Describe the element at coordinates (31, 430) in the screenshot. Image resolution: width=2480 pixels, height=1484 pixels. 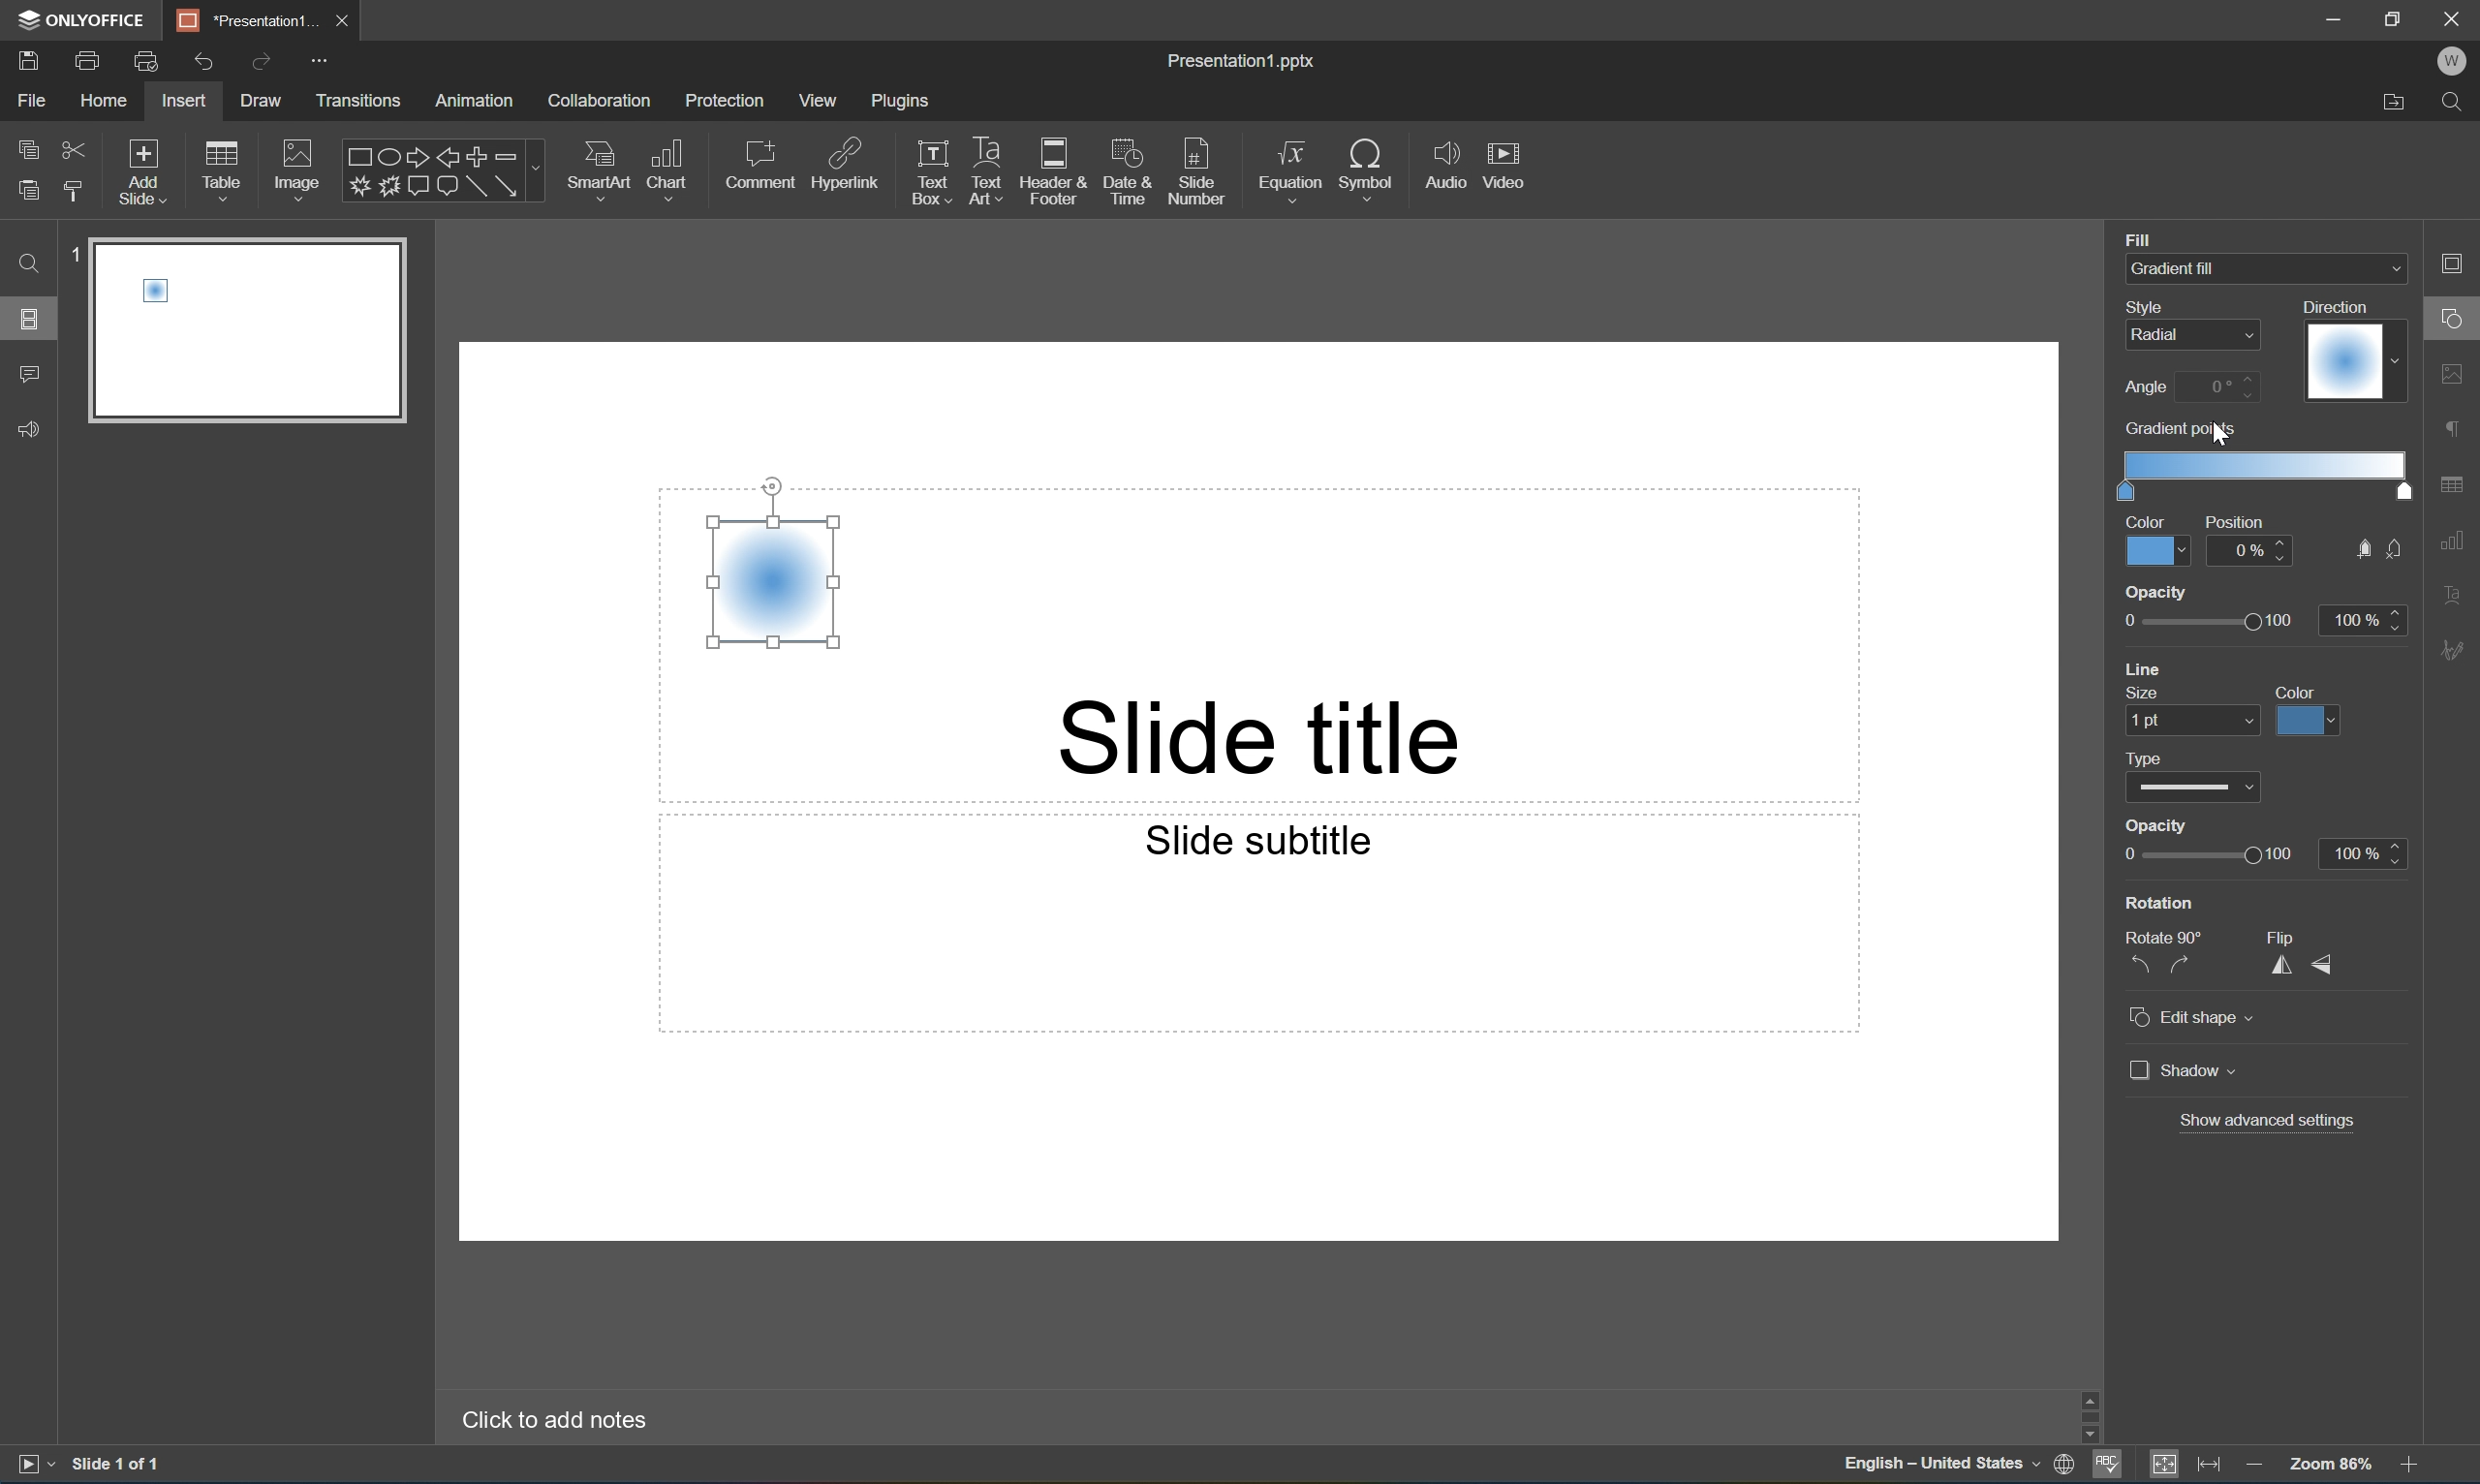
I see `Feedback & Support` at that location.